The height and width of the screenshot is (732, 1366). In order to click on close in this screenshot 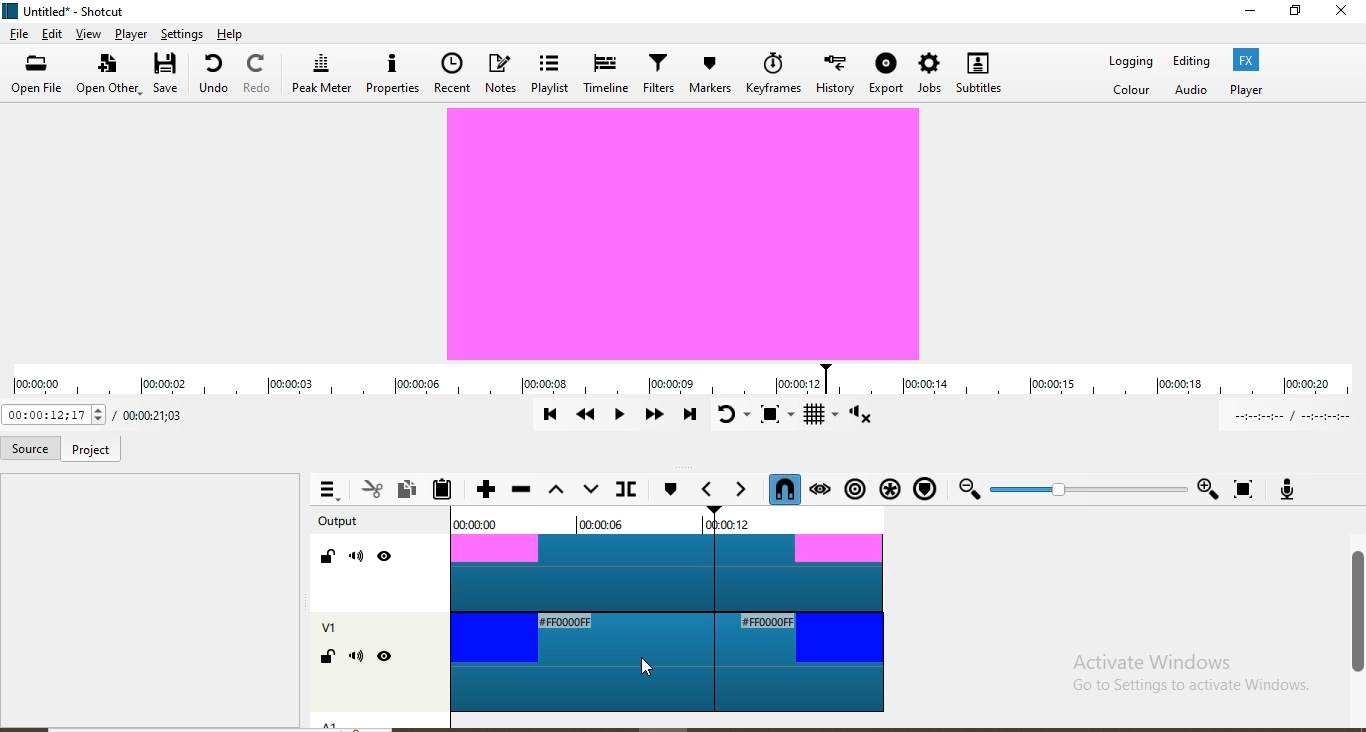, I will do `click(1342, 21)`.